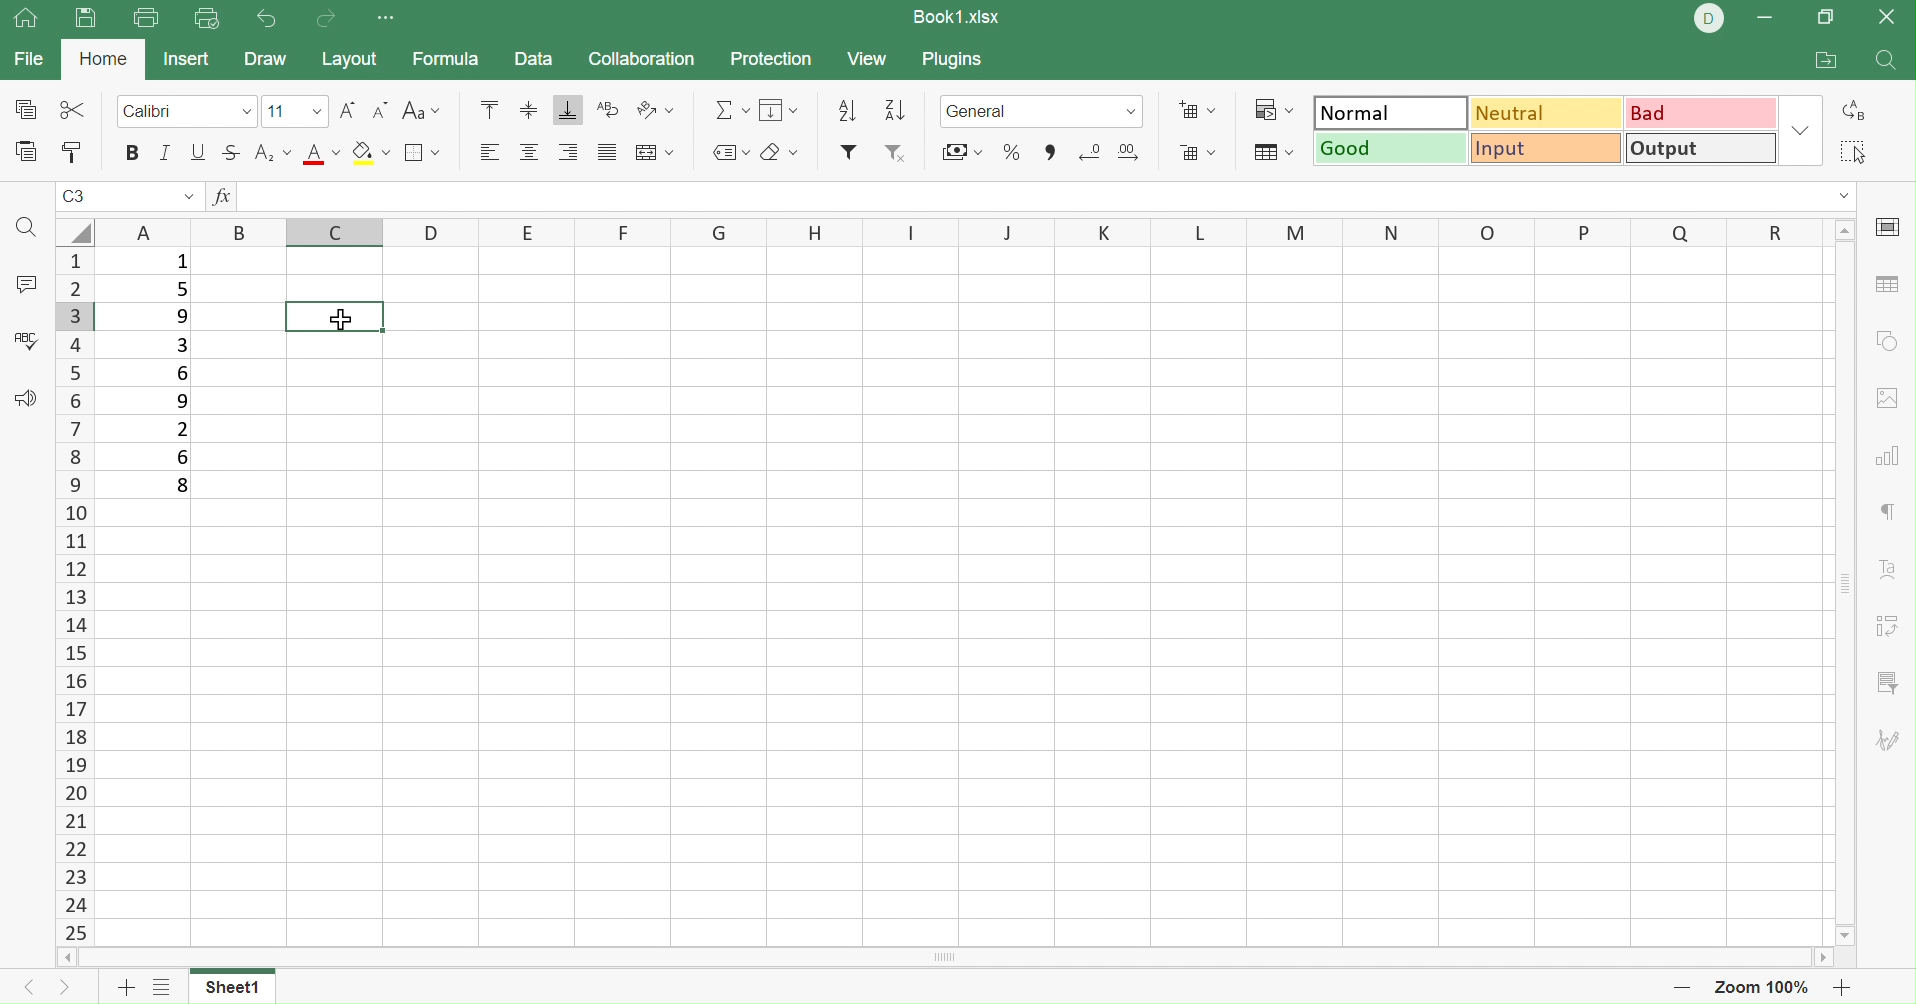  I want to click on Clear, so click(779, 151).